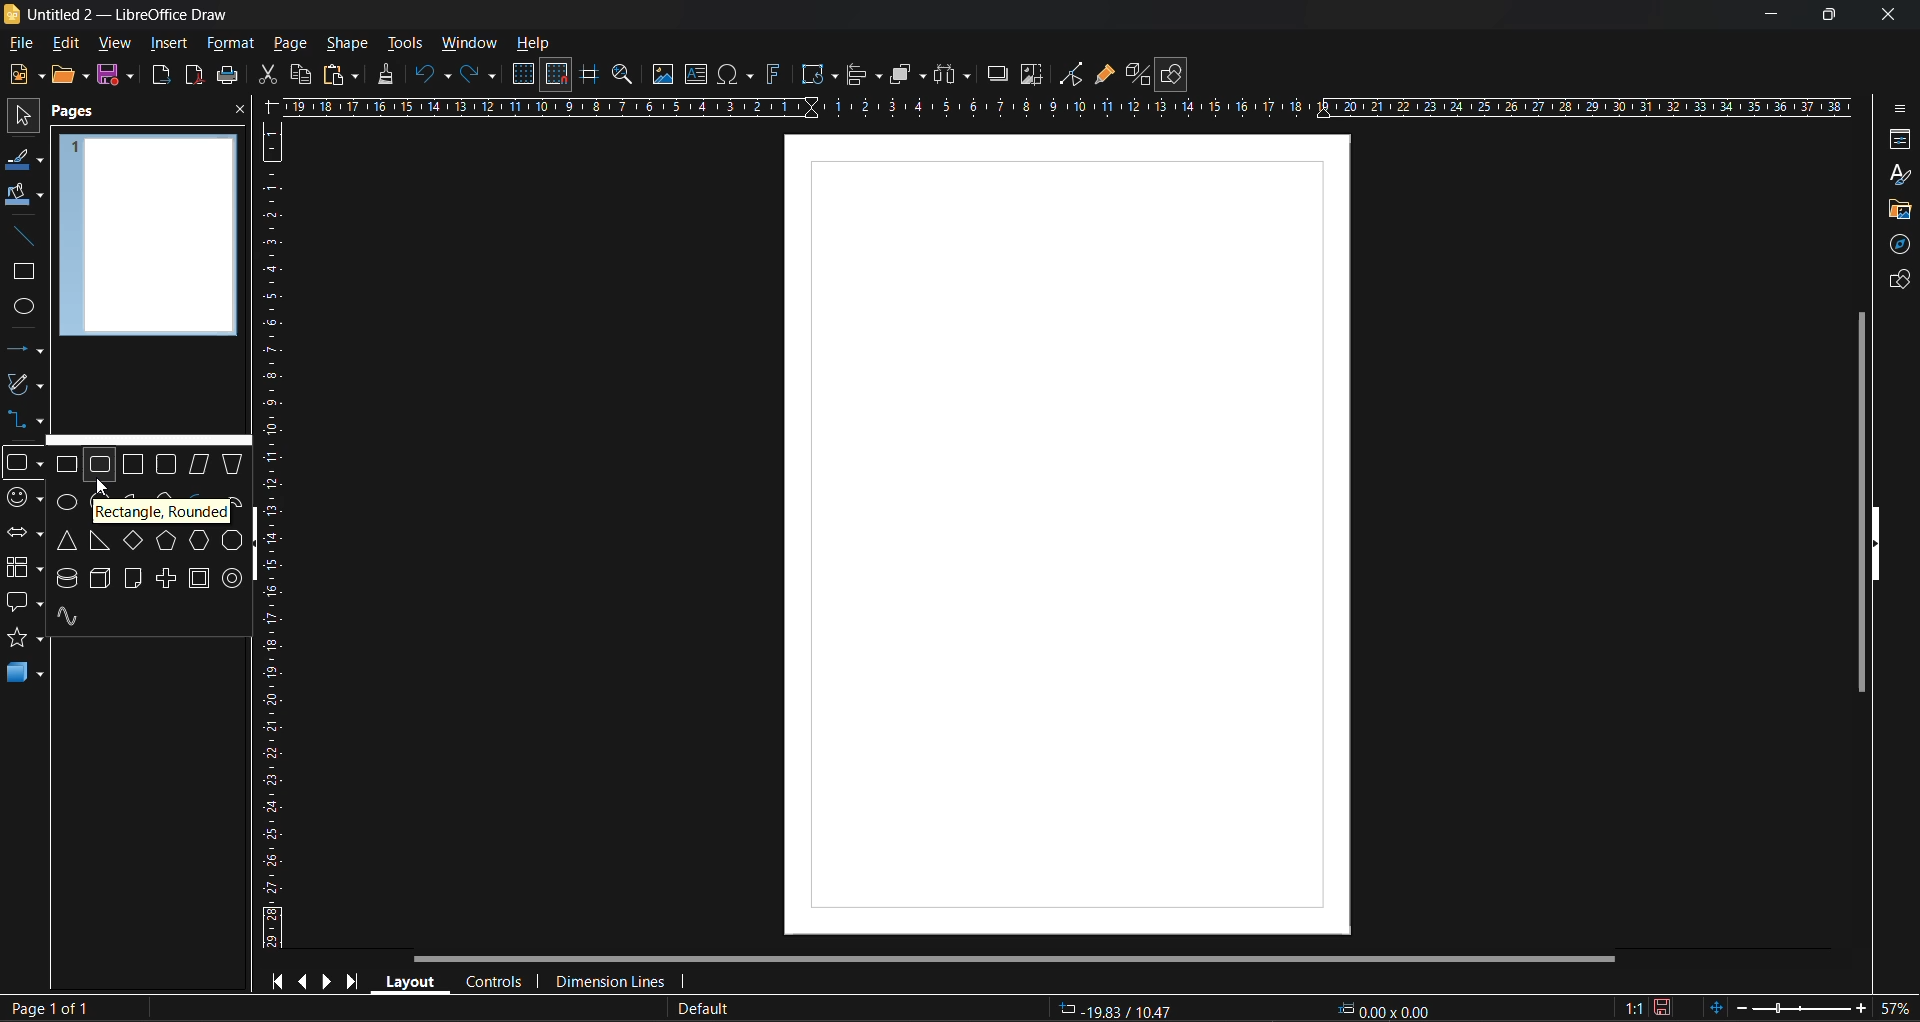  I want to click on diamond, so click(133, 540).